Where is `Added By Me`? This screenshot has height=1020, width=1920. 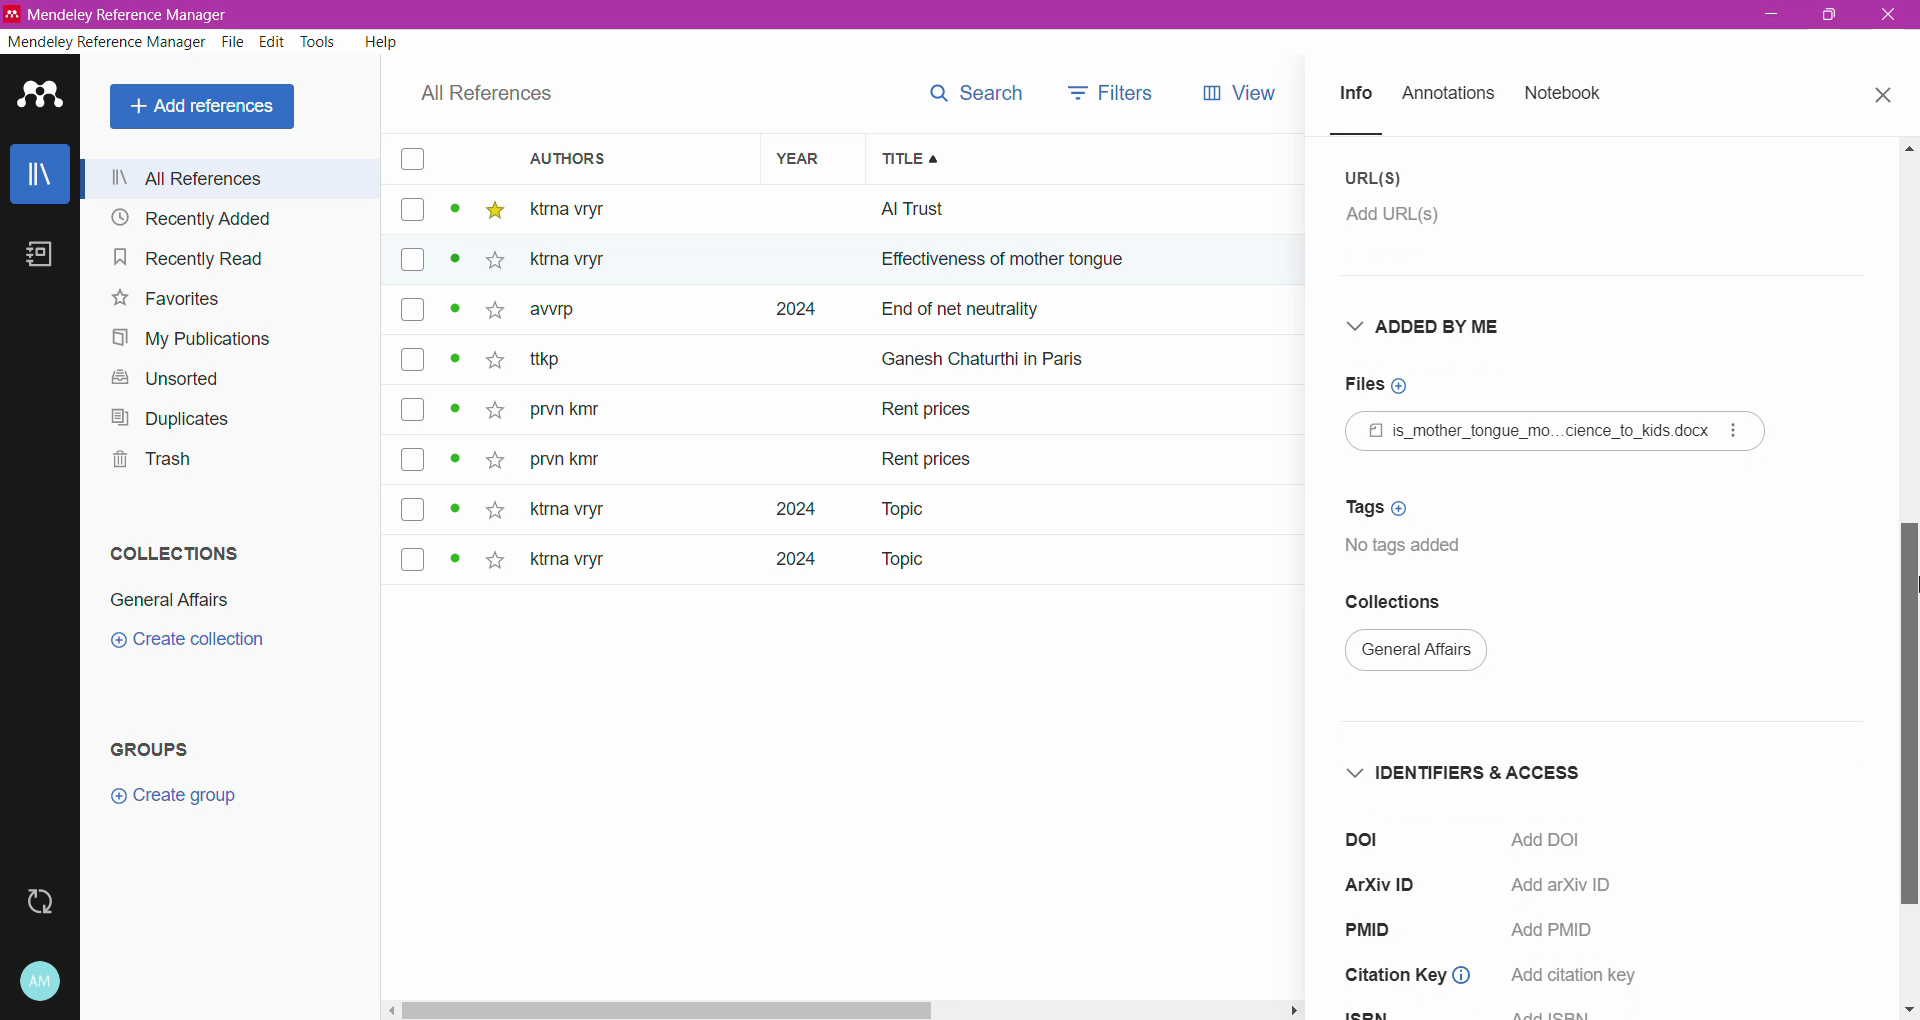
Added By Me is located at coordinates (1437, 326).